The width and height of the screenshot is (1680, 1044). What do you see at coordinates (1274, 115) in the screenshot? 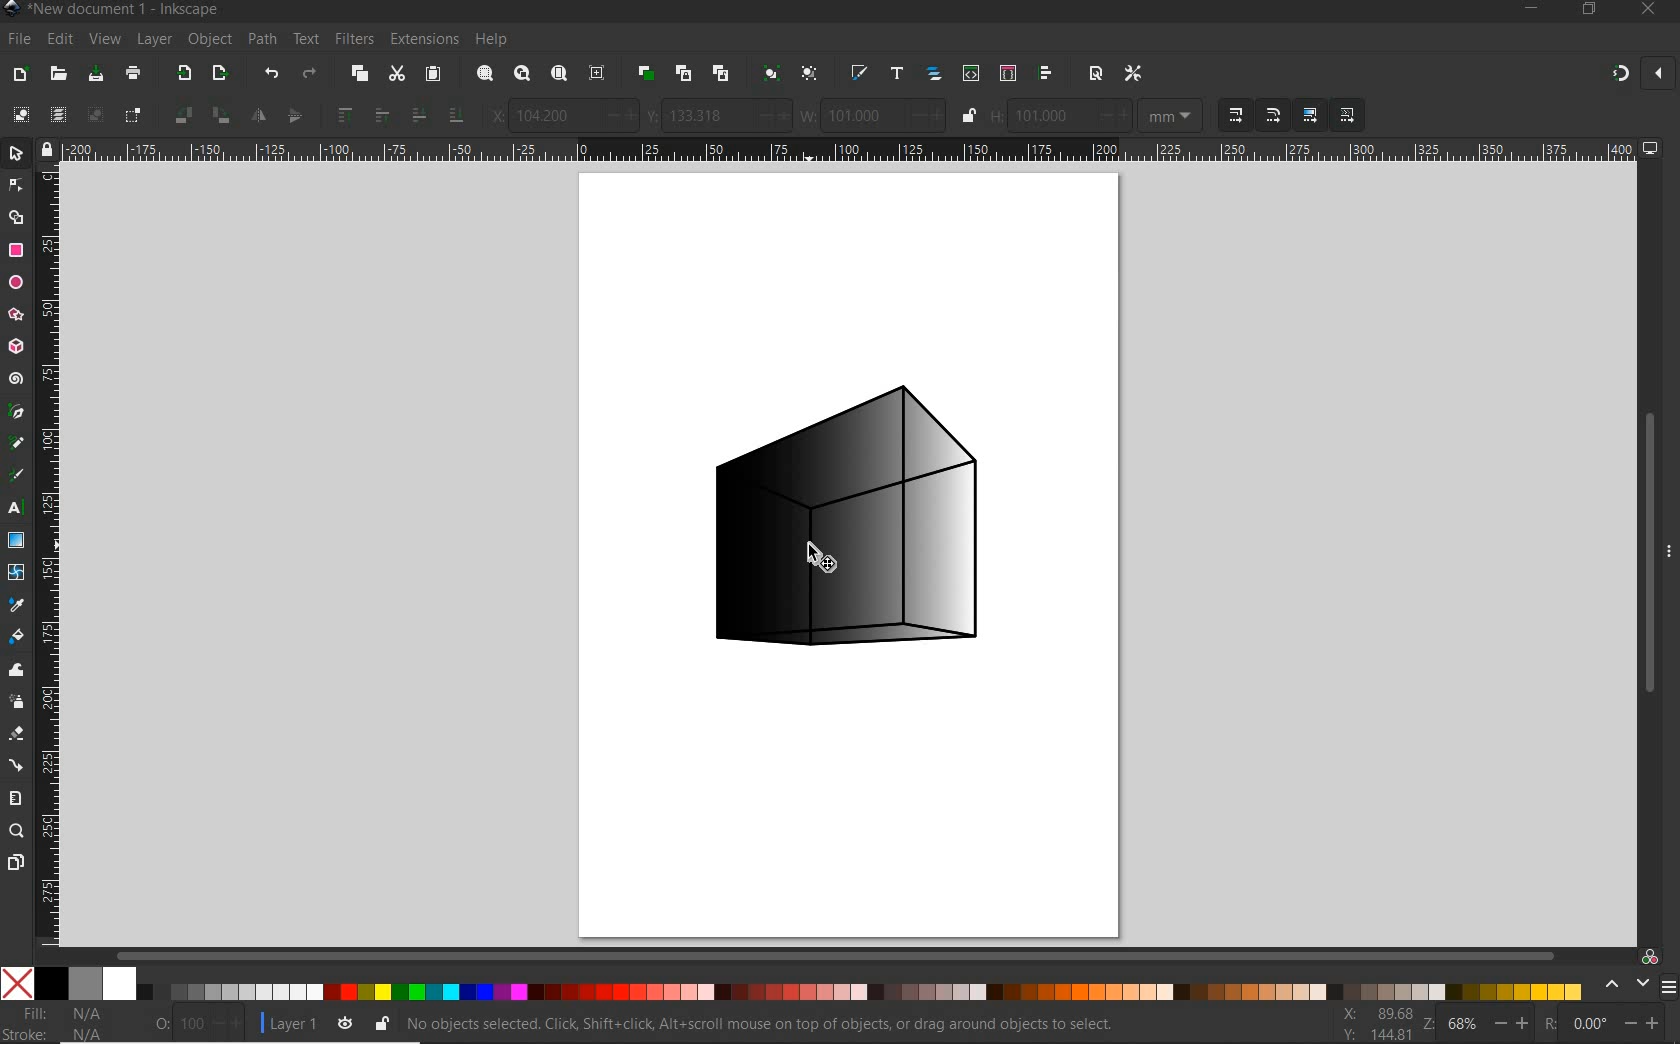
I see `SCALING` at bounding box center [1274, 115].